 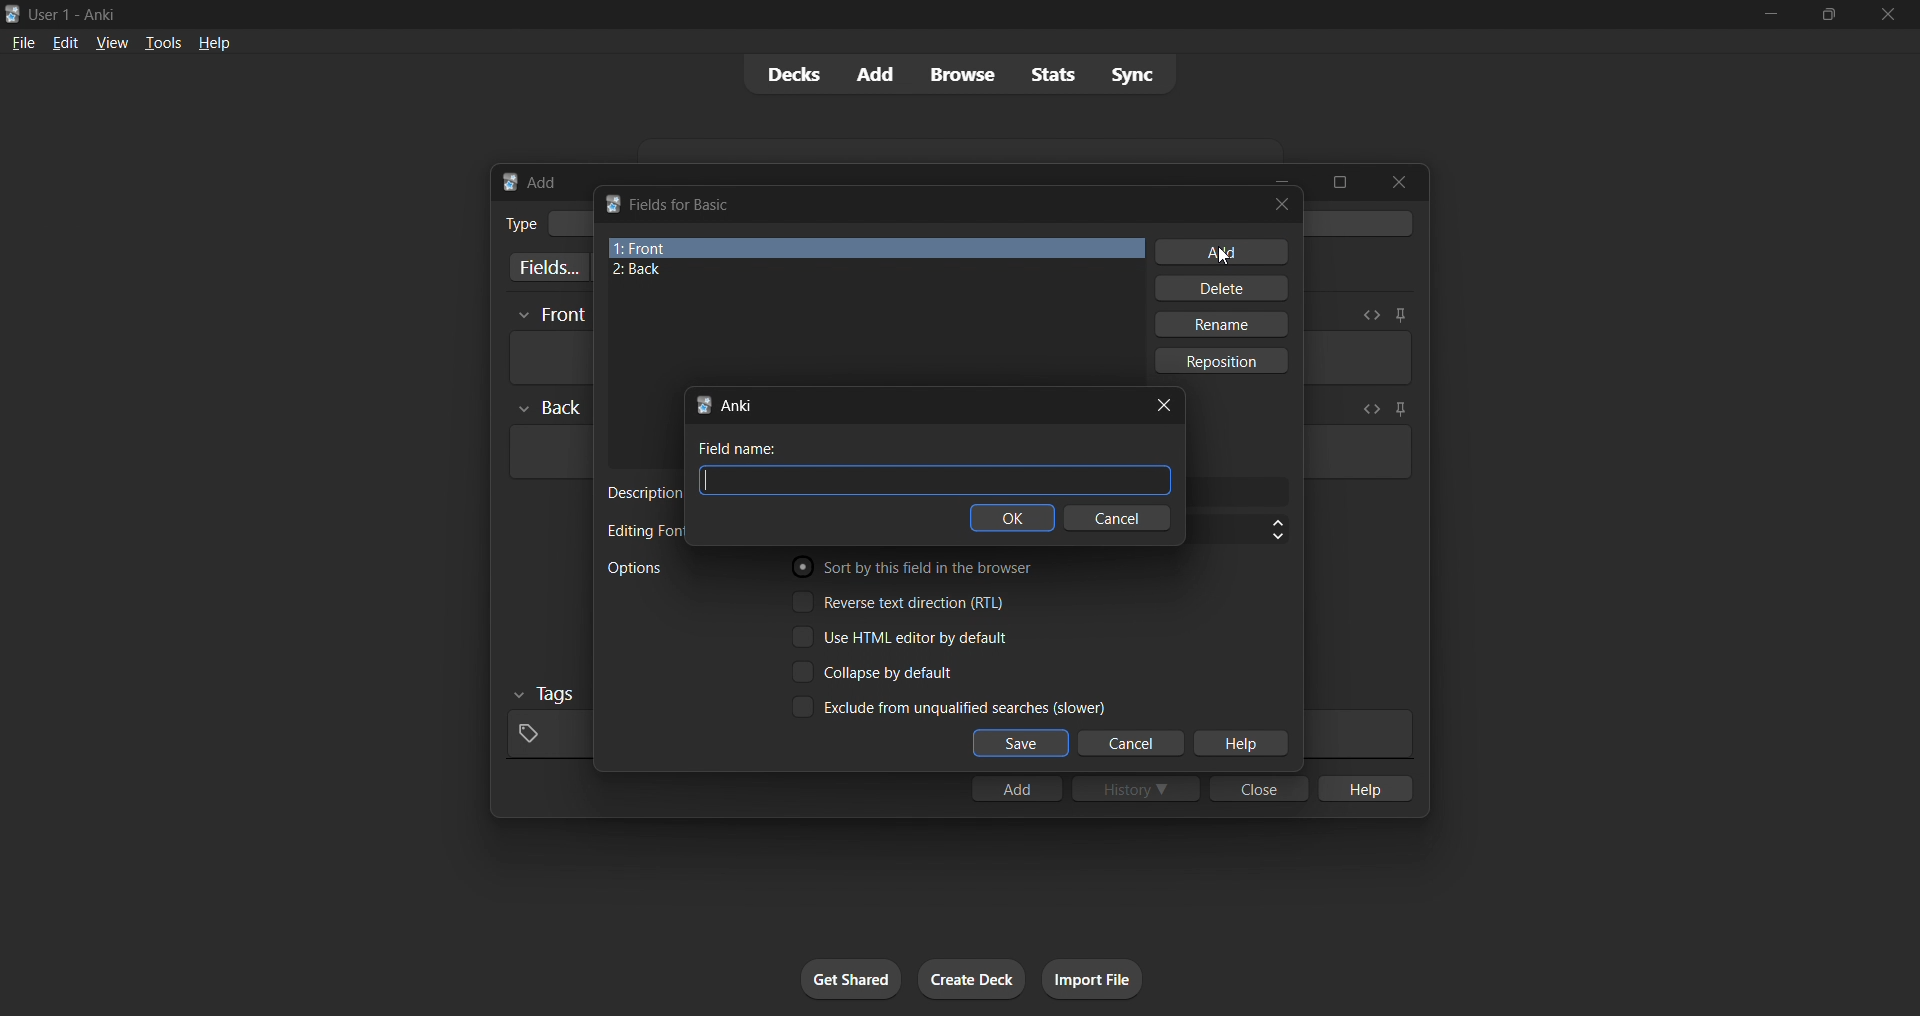 I want to click on rename , so click(x=1220, y=324).